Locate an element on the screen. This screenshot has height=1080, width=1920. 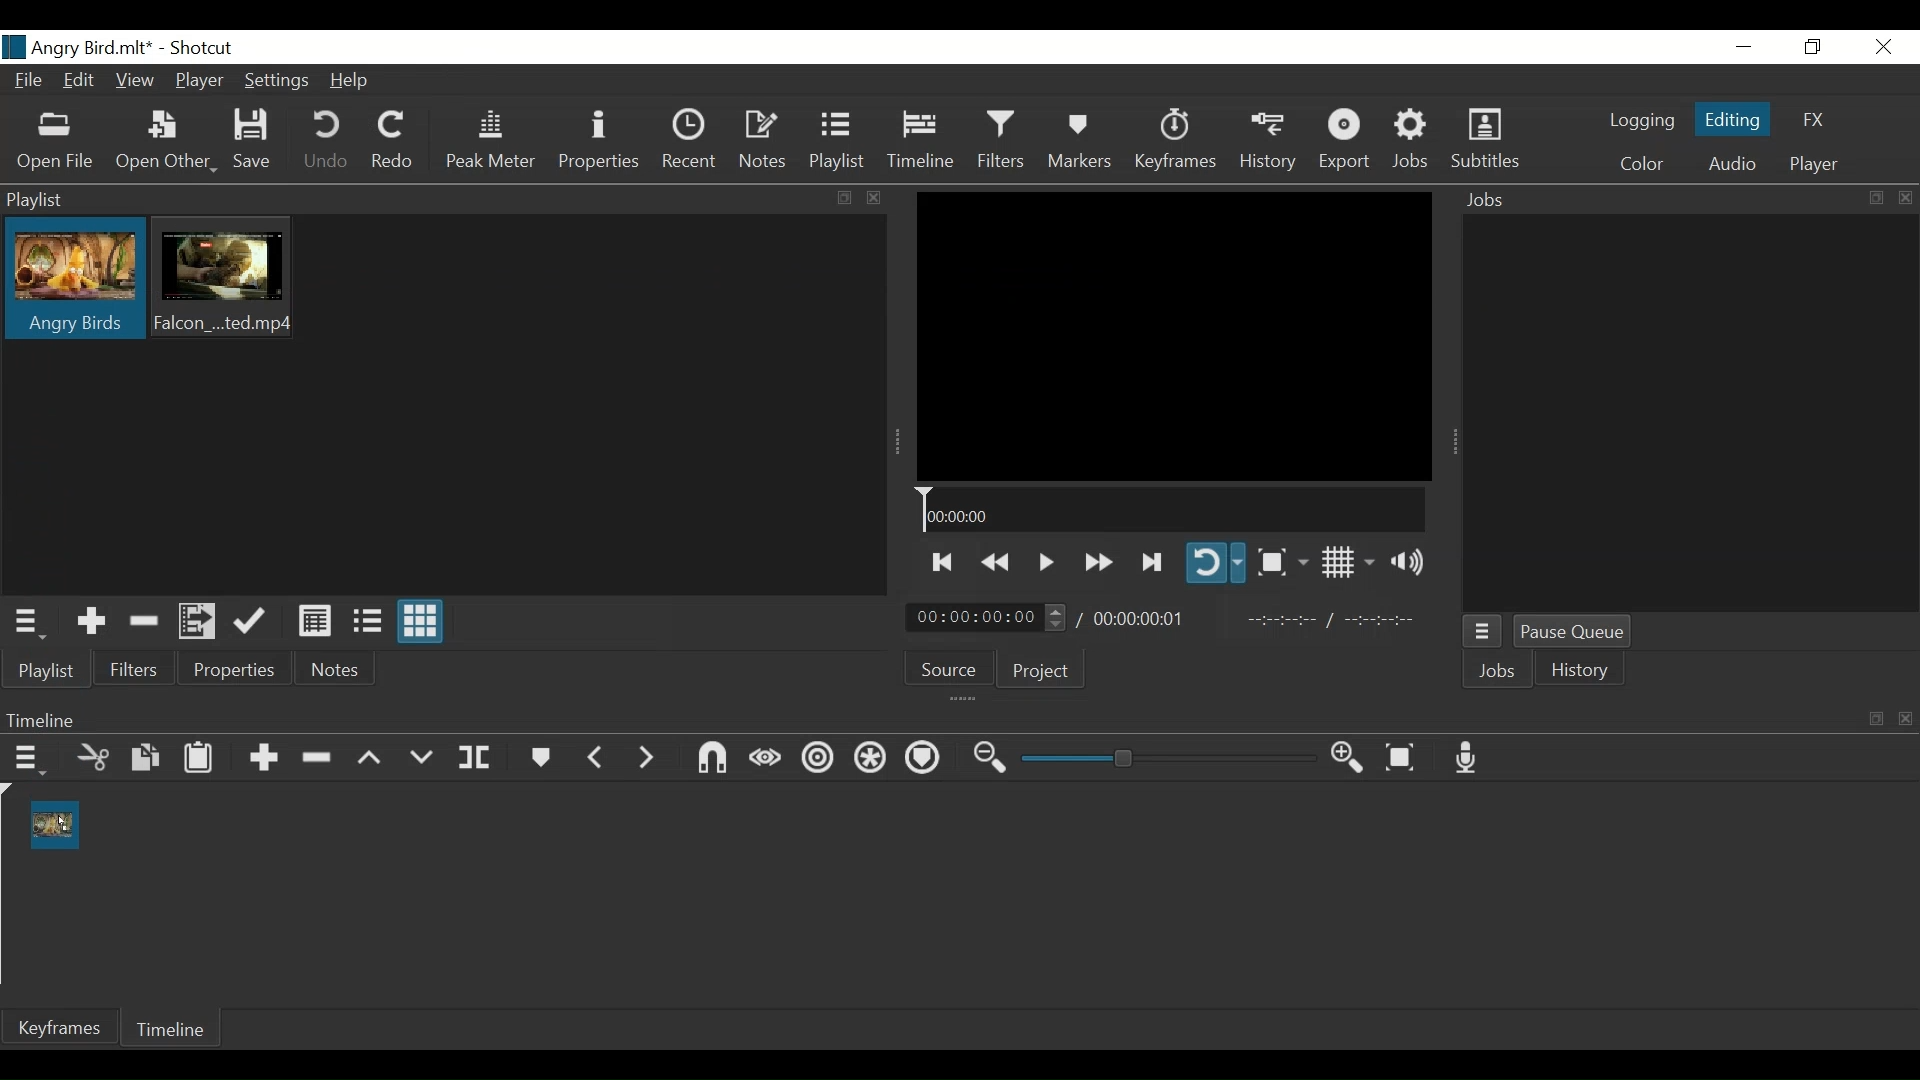
Timeline is located at coordinates (1173, 510).